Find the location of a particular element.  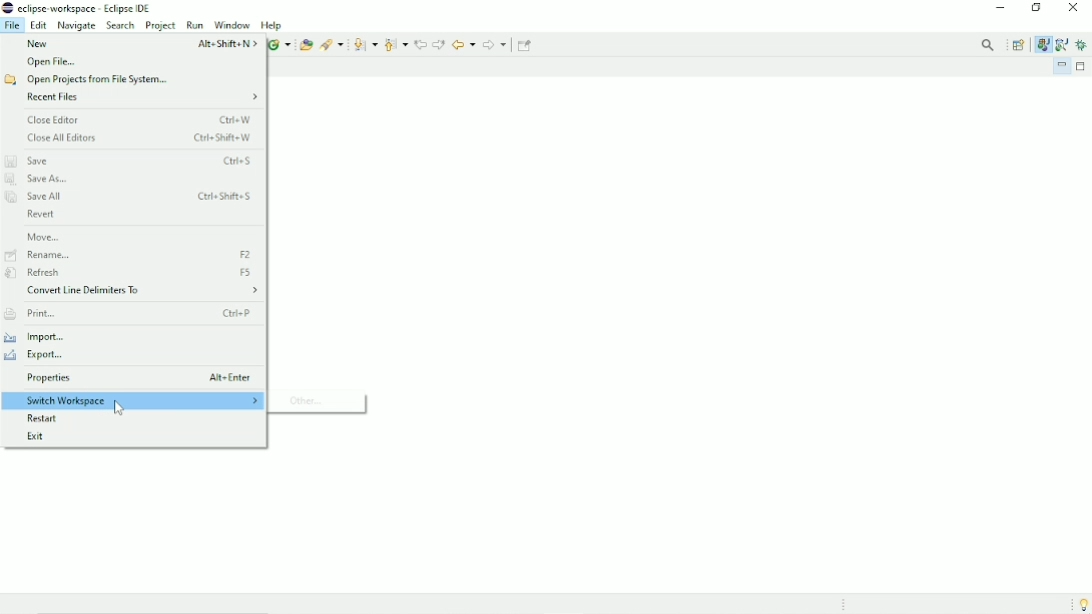

Navigate is located at coordinates (76, 25).